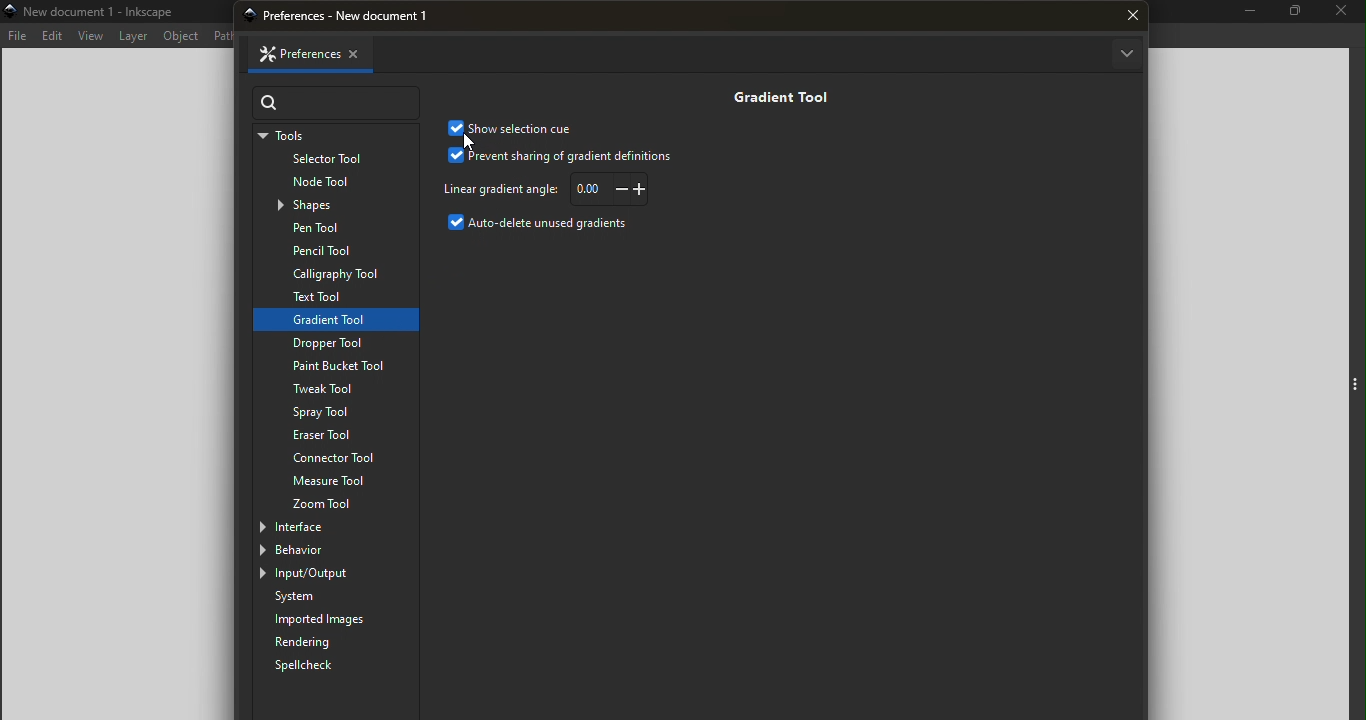 The height and width of the screenshot is (720, 1366). I want to click on Show selection cue, so click(514, 128).